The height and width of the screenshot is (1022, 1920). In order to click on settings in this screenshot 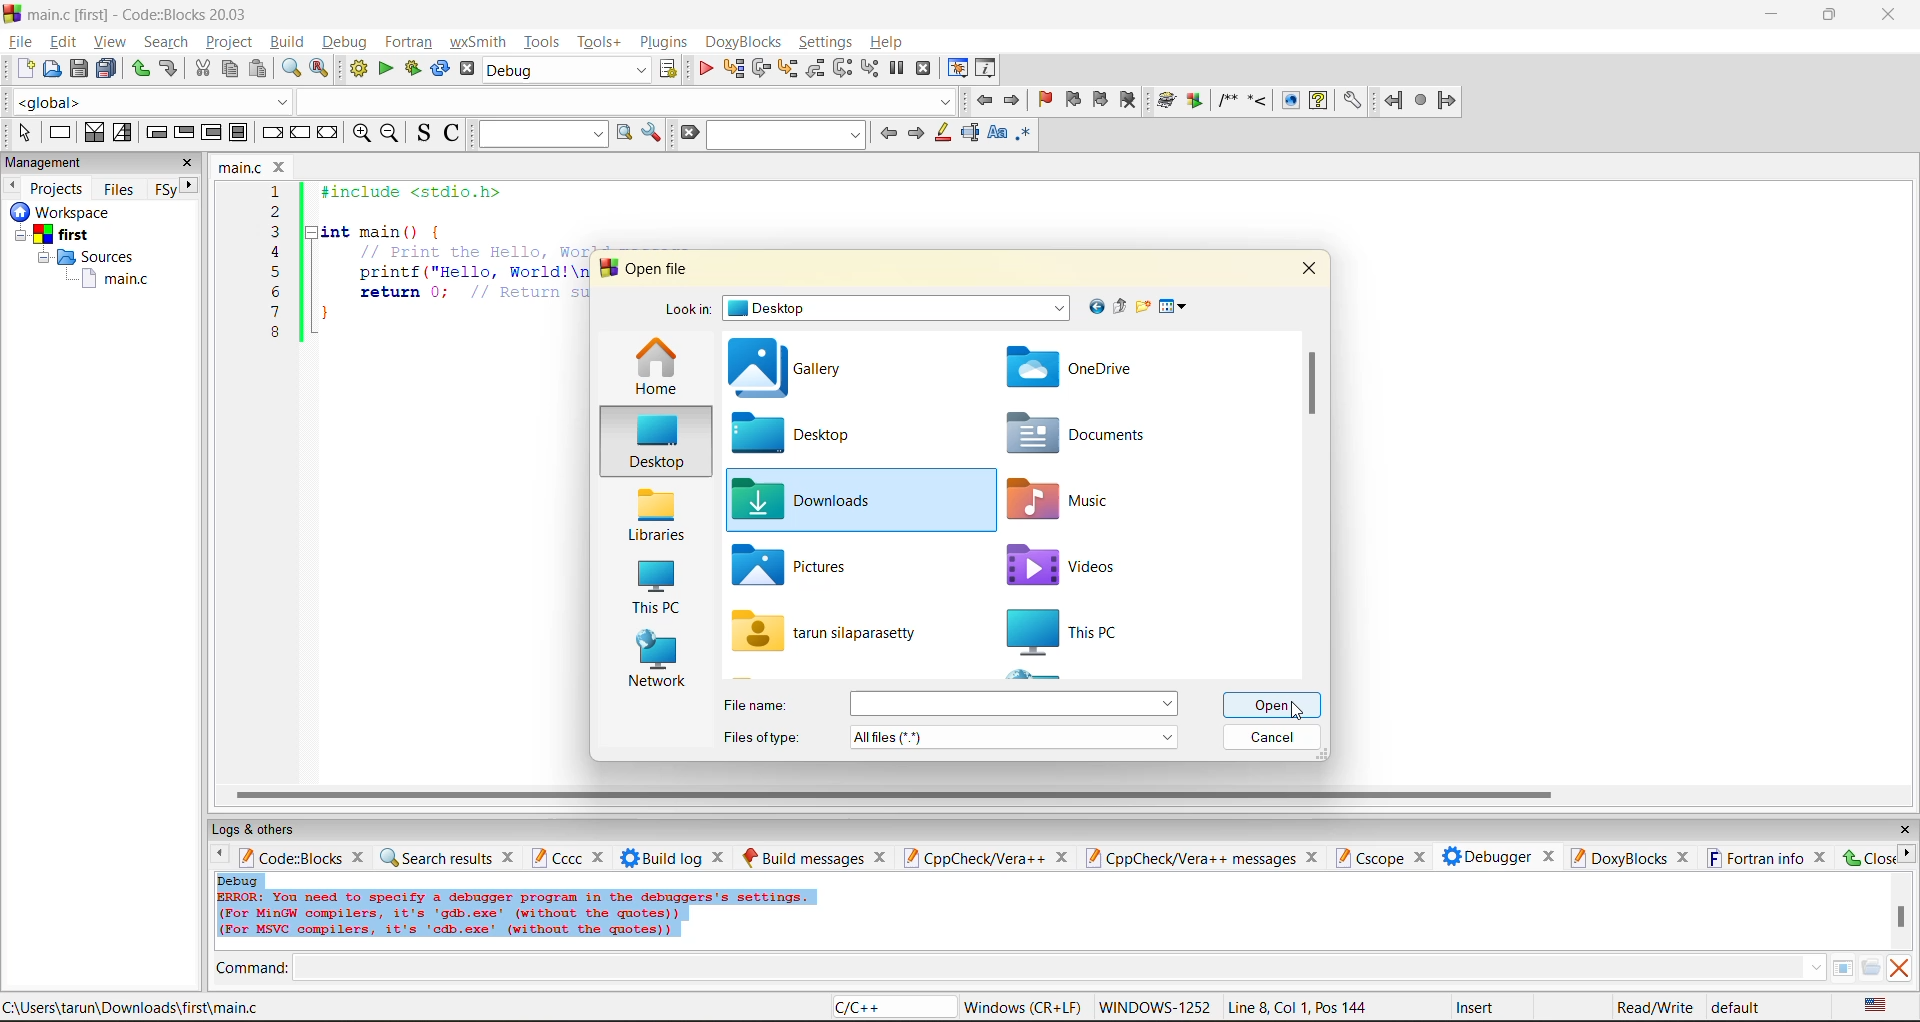, I will do `click(1351, 101)`.